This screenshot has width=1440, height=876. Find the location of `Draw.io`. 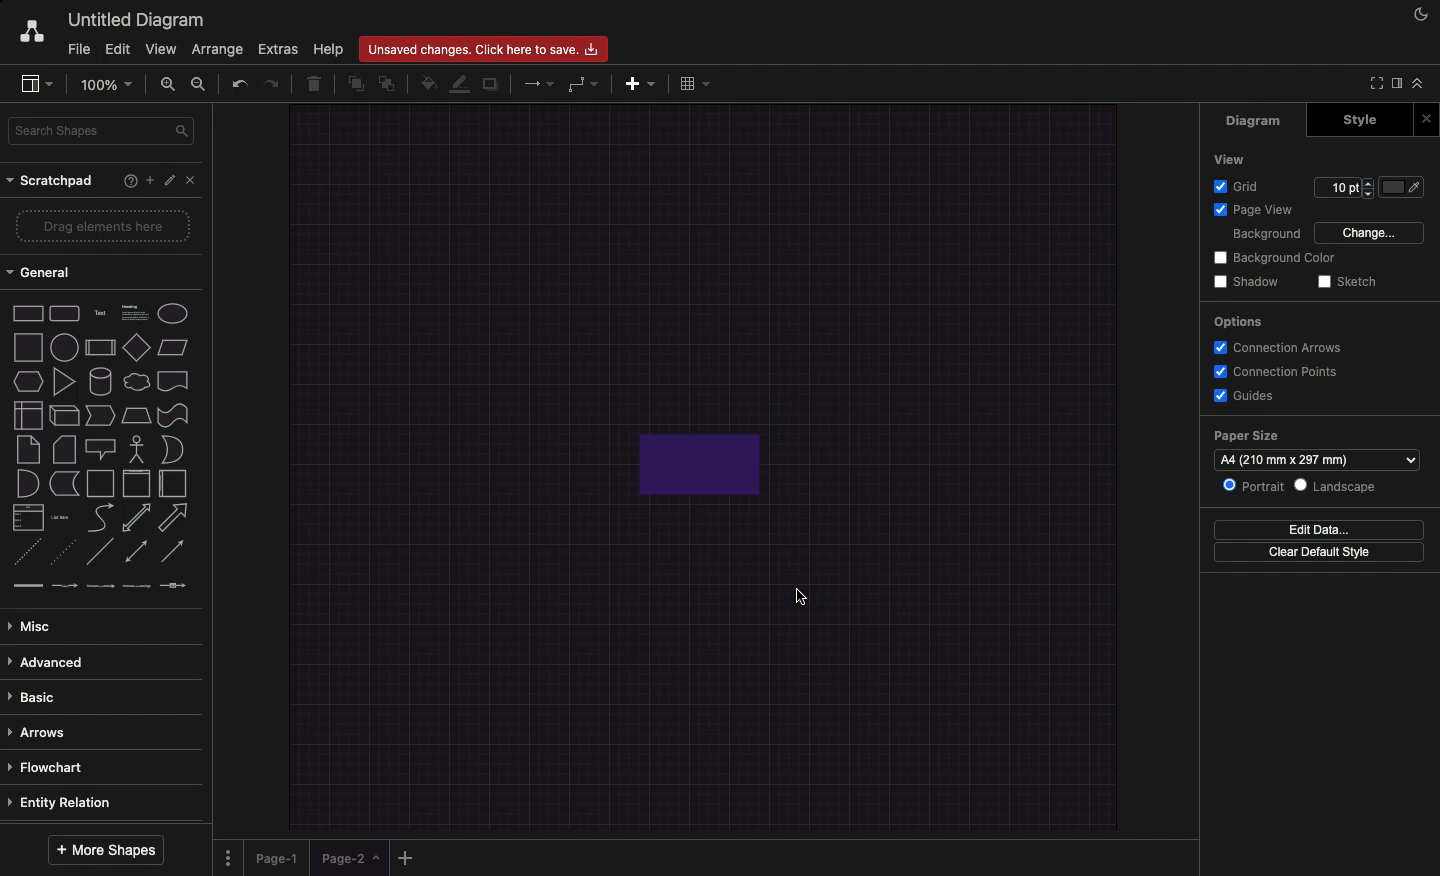

Draw.io is located at coordinates (31, 30).